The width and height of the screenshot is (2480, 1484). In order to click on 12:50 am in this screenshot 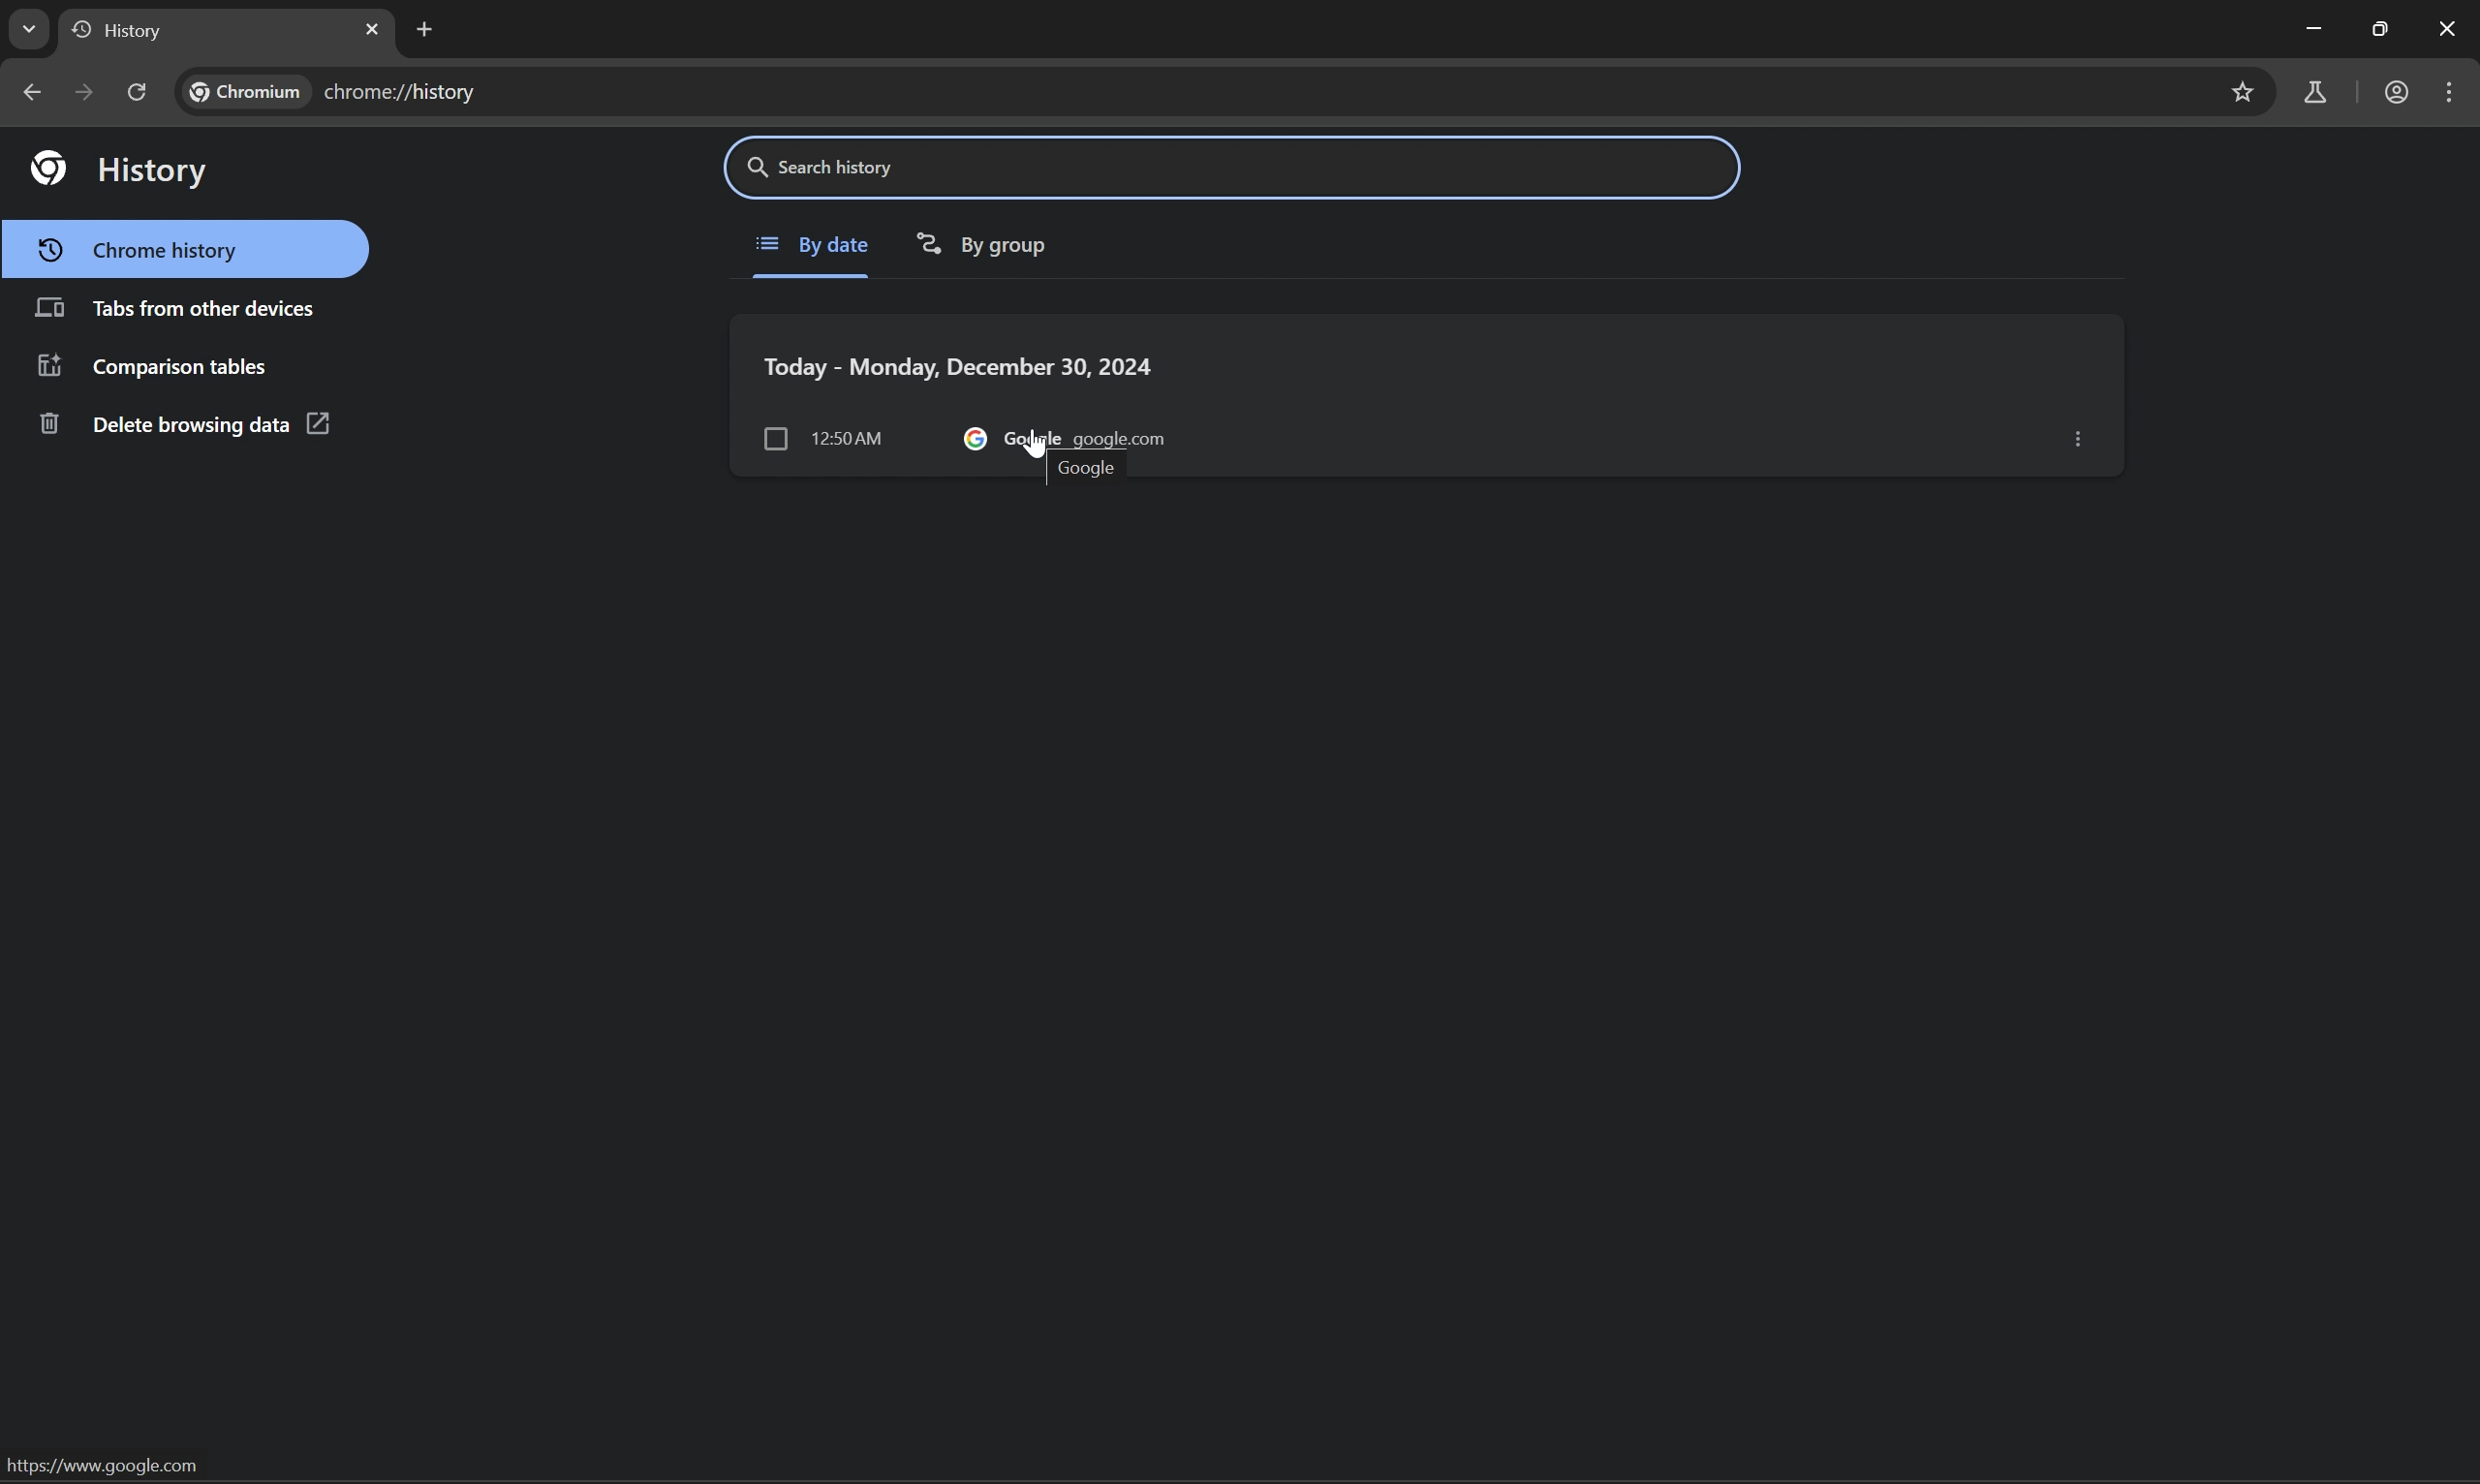, I will do `click(822, 440)`.